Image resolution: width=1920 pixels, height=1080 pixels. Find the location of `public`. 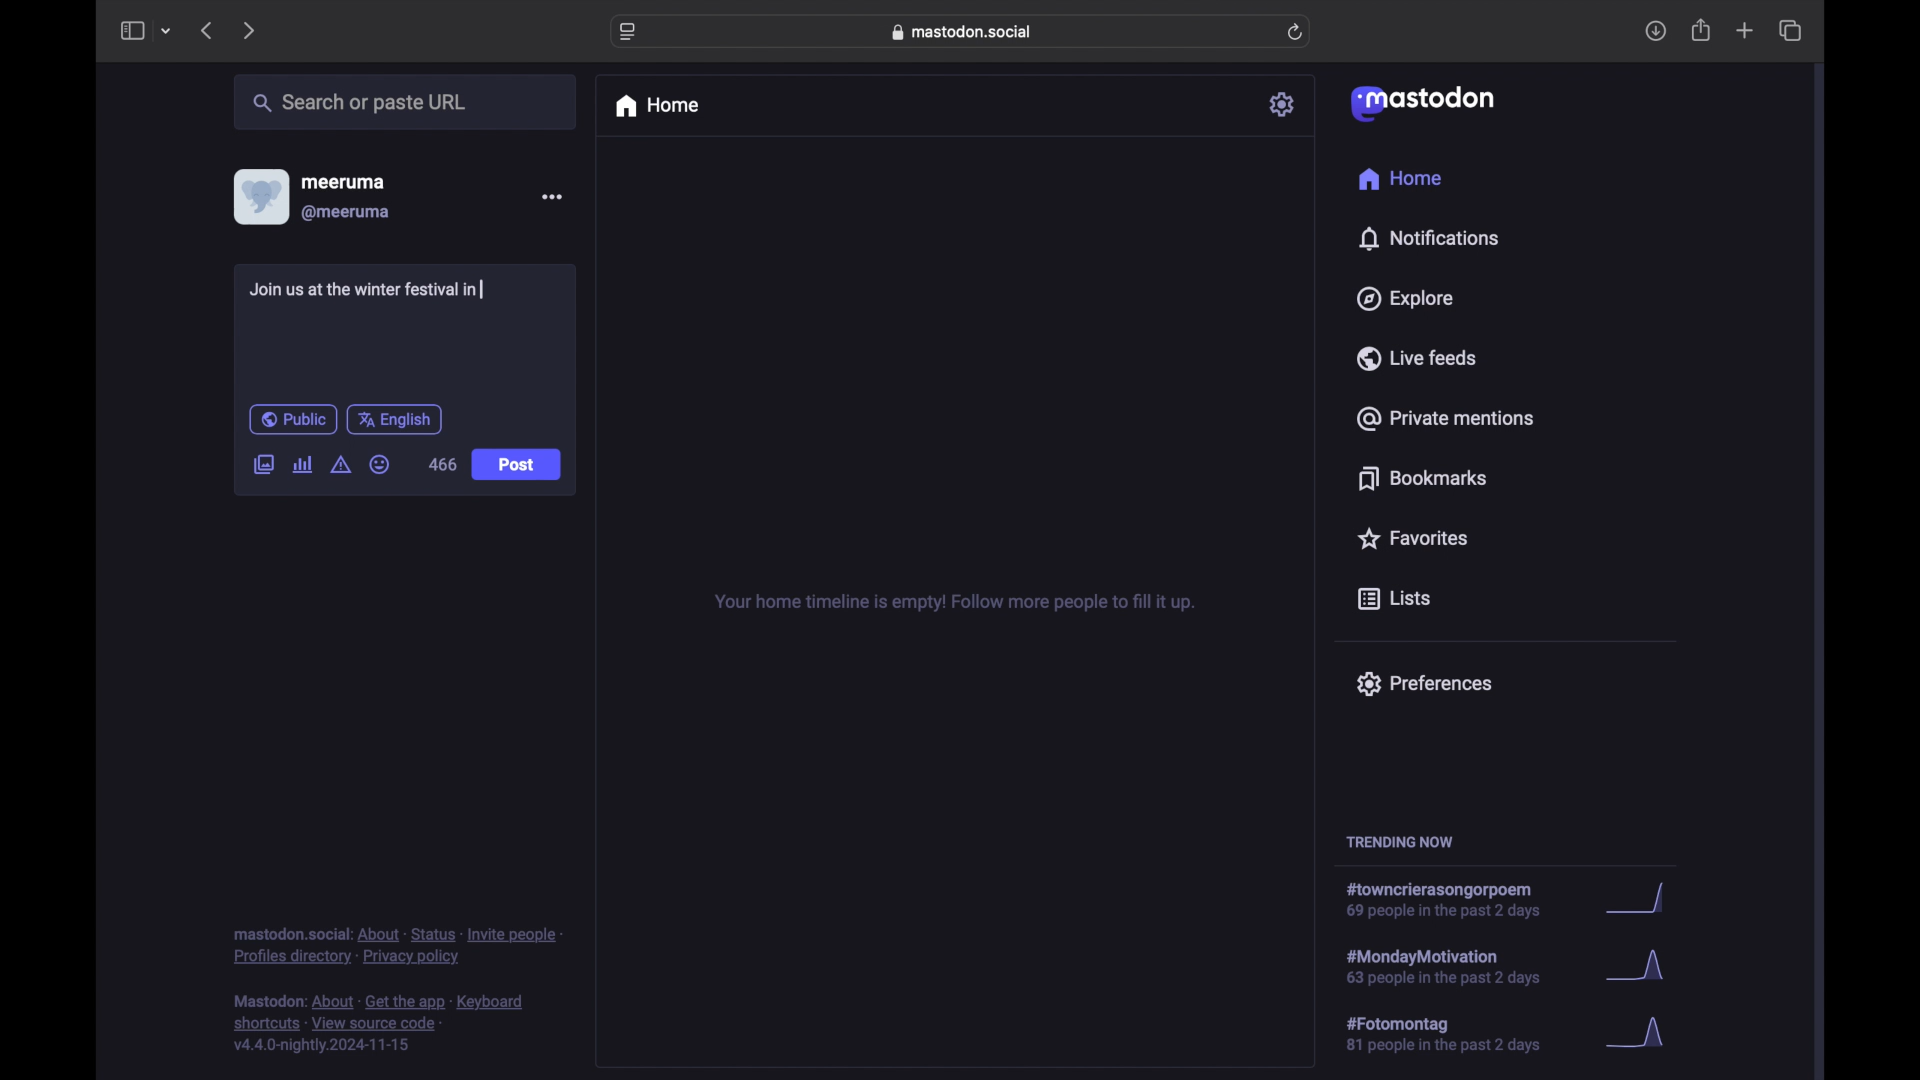

public is located at coordinates (292, 419).